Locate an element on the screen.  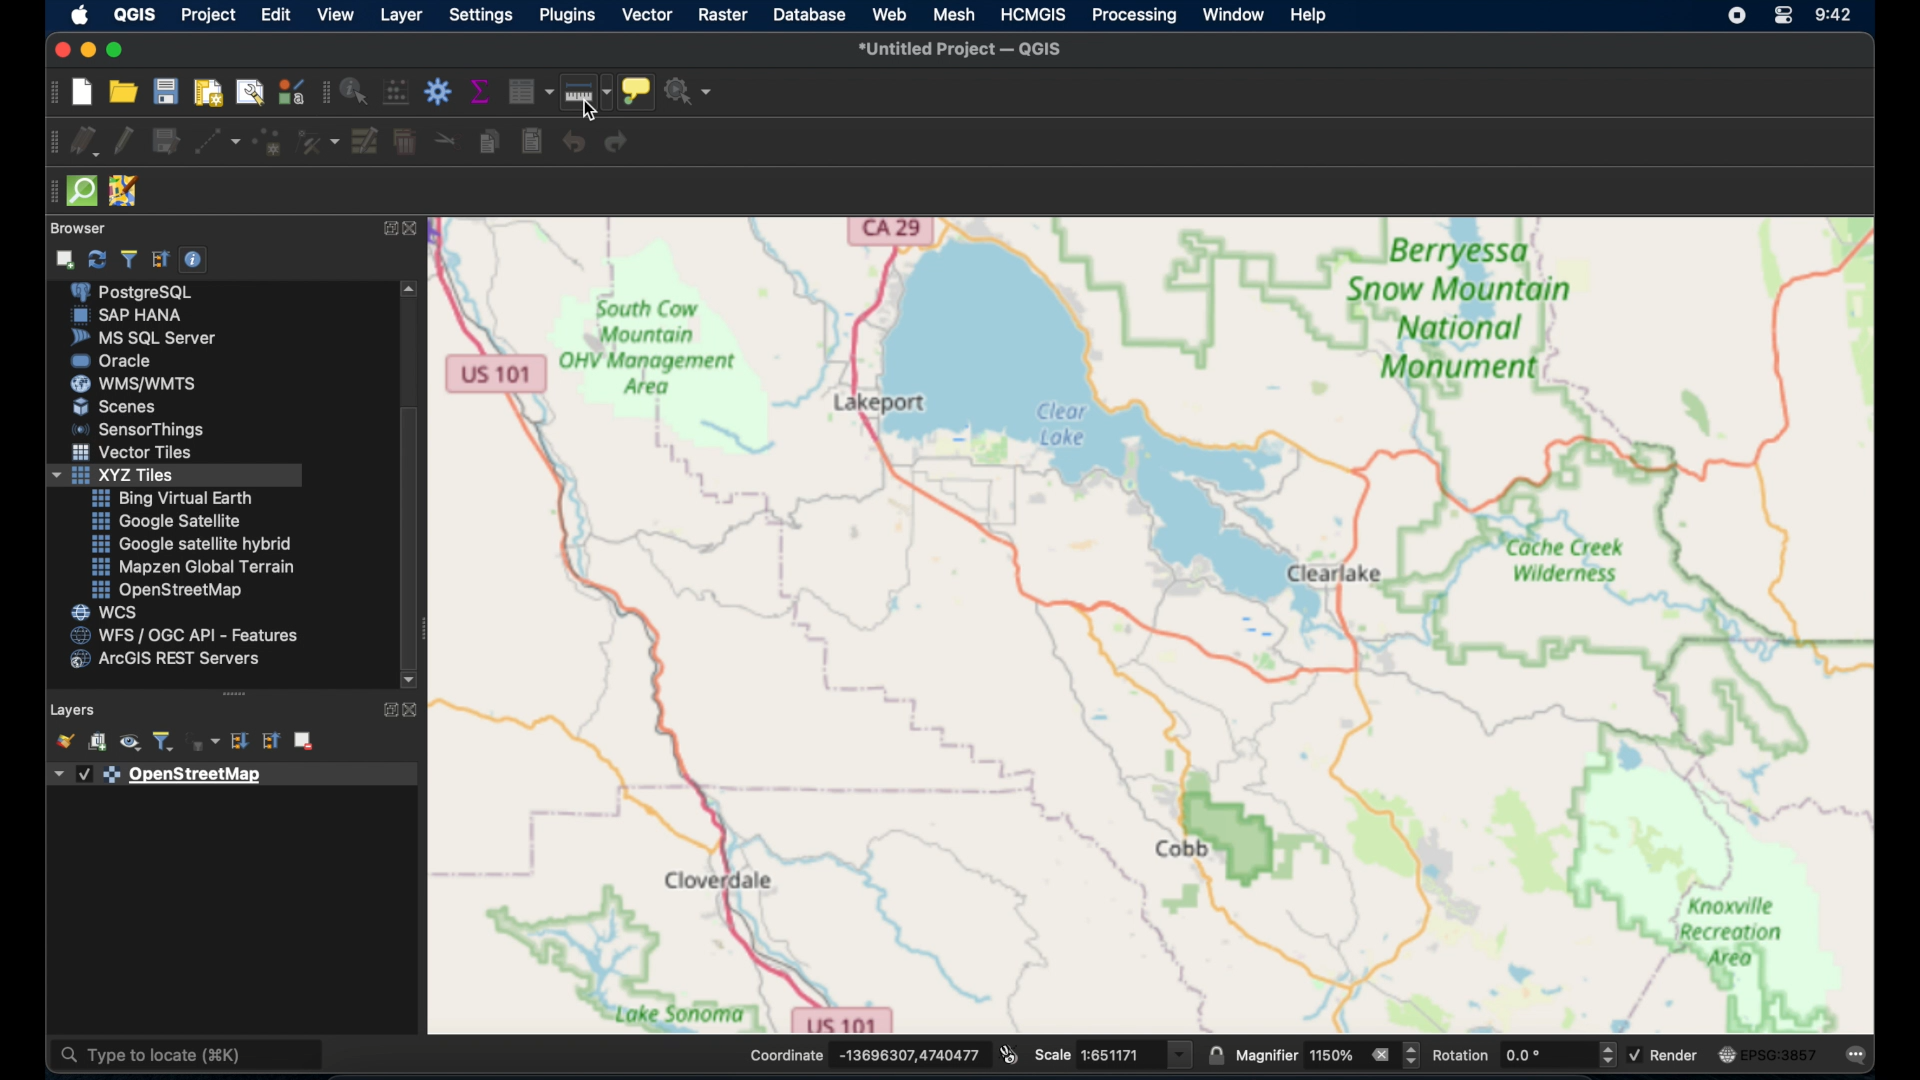
show statistical summary is located at coordinates (482, 91).